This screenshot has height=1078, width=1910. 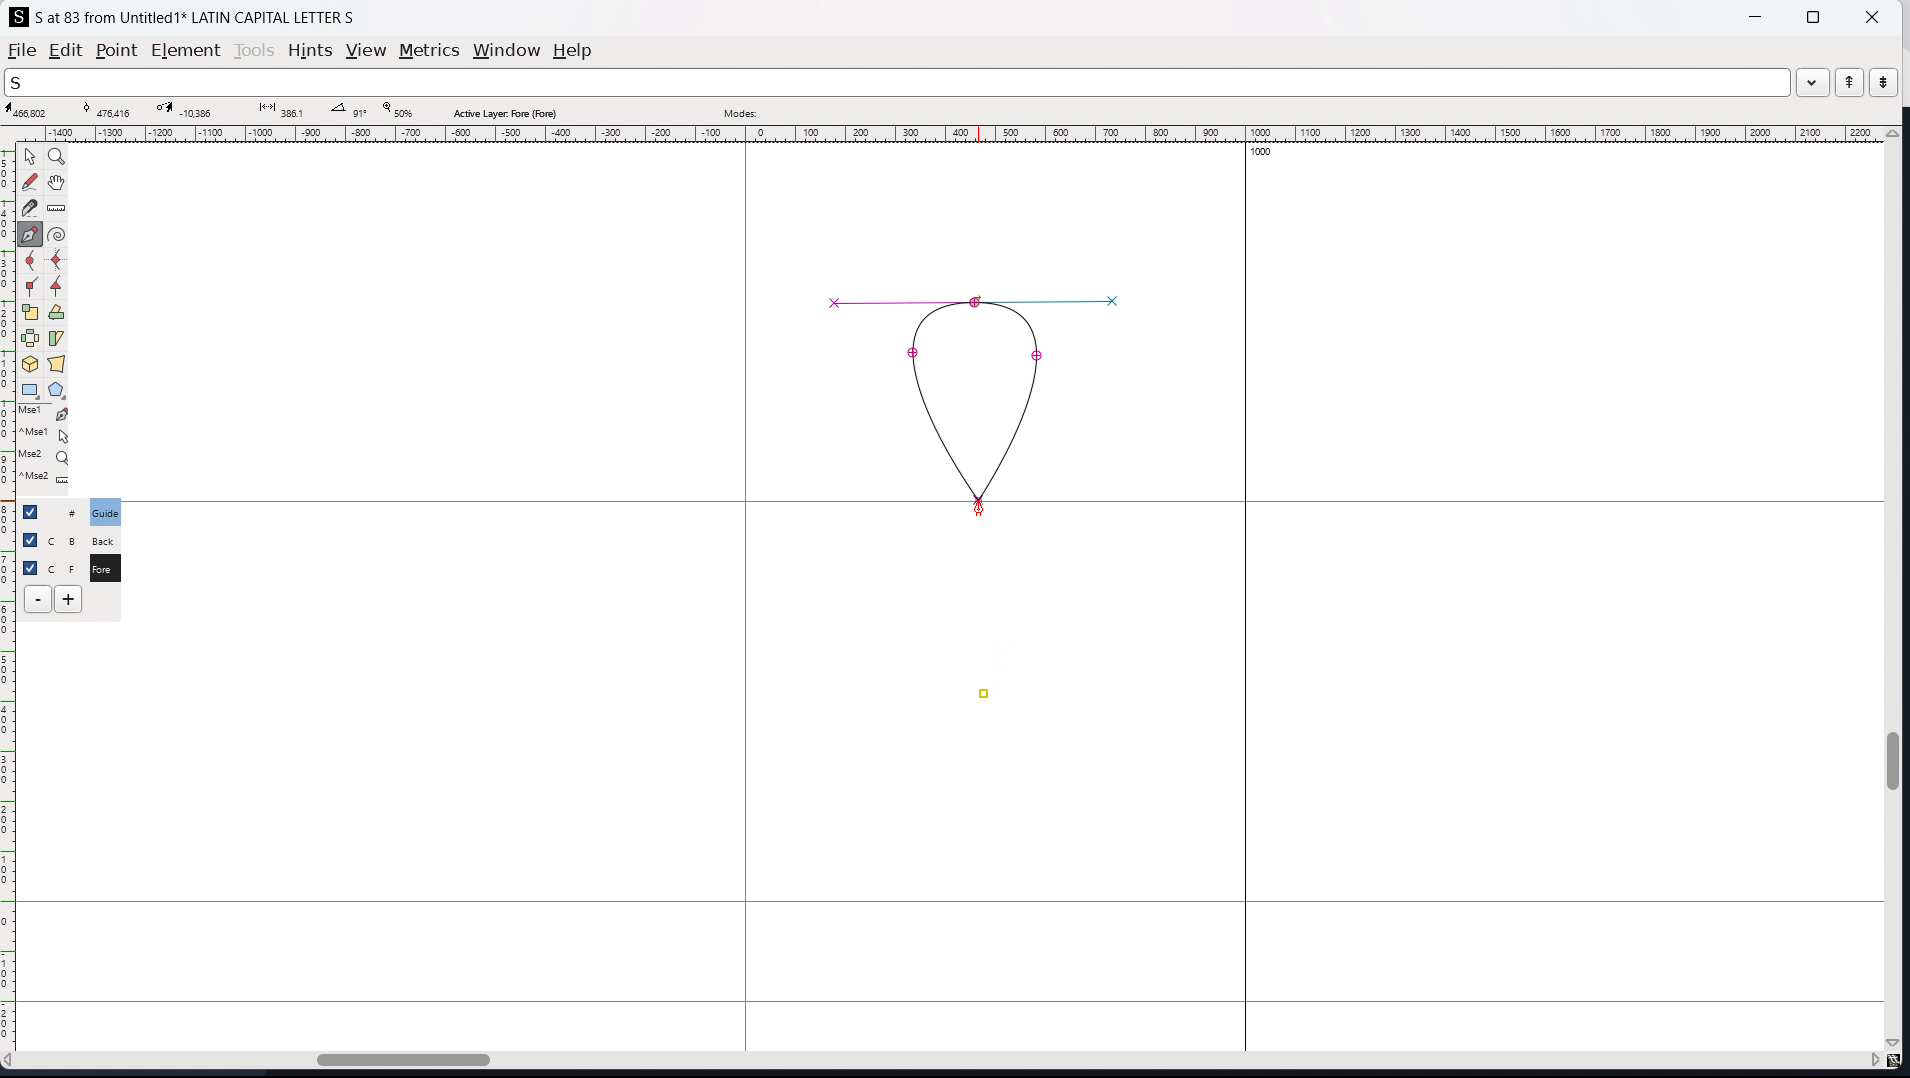 What do you see at coordinates (30, 182) in the screenshot?
I see `draw a freehand curve` at bounding box center [30, 182].